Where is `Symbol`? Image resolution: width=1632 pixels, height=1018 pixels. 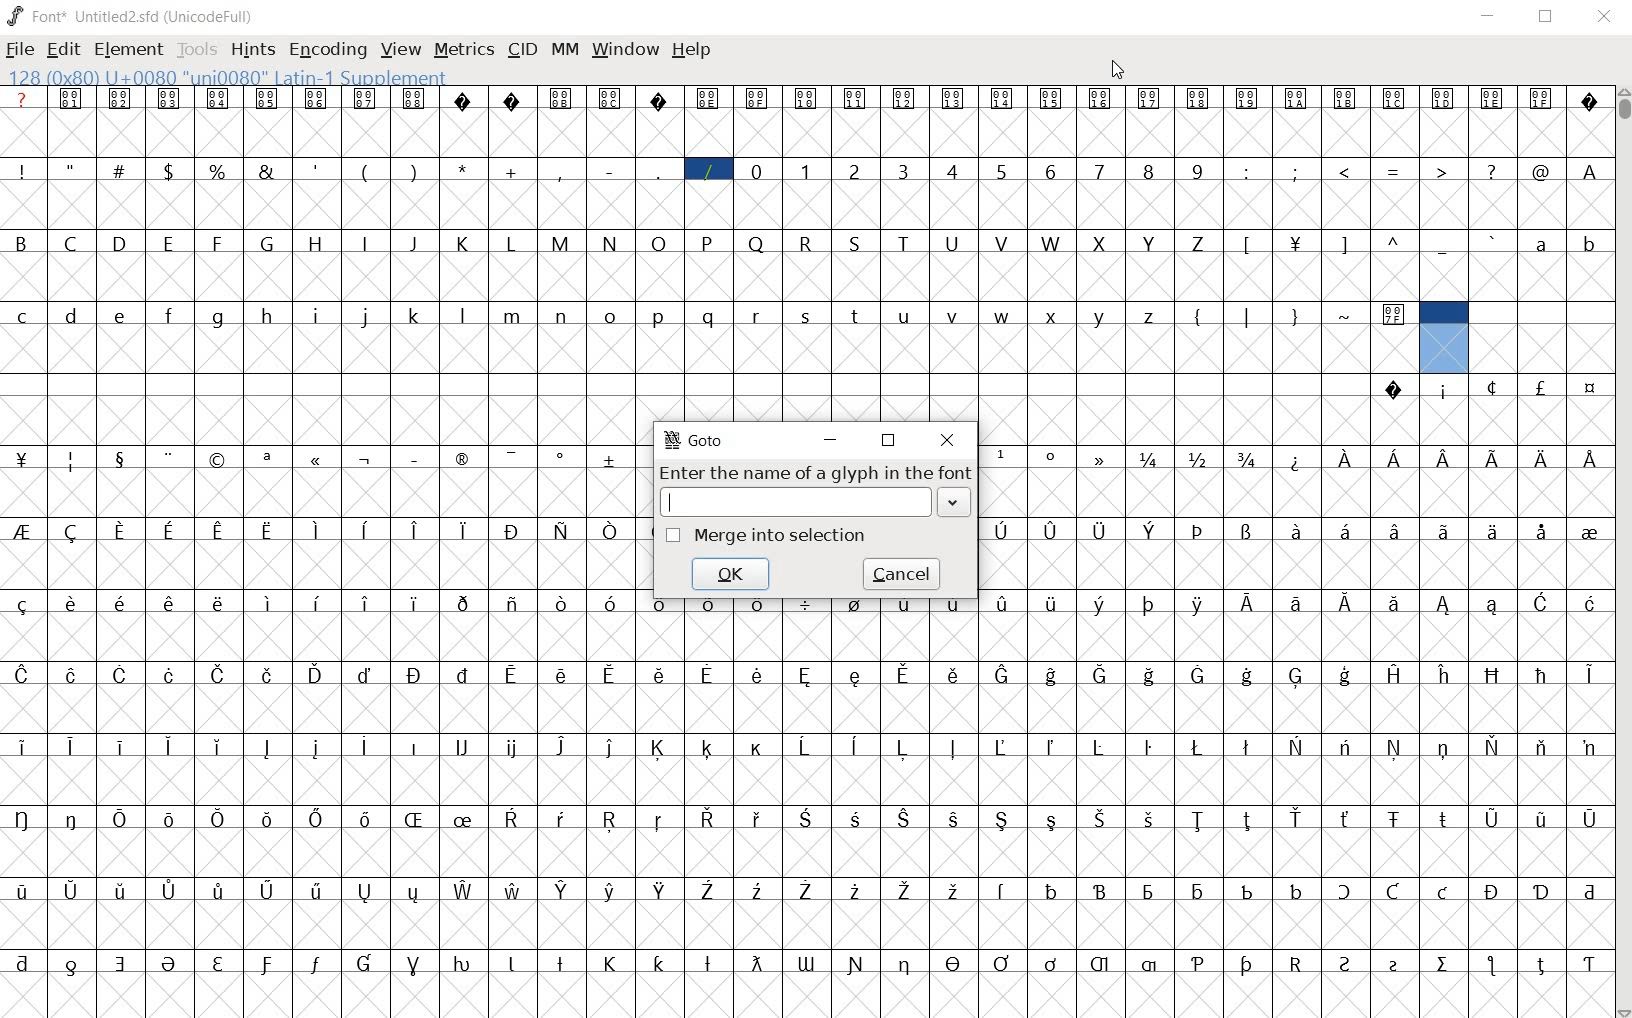 Symbol is located at coordinates (1345, 457).